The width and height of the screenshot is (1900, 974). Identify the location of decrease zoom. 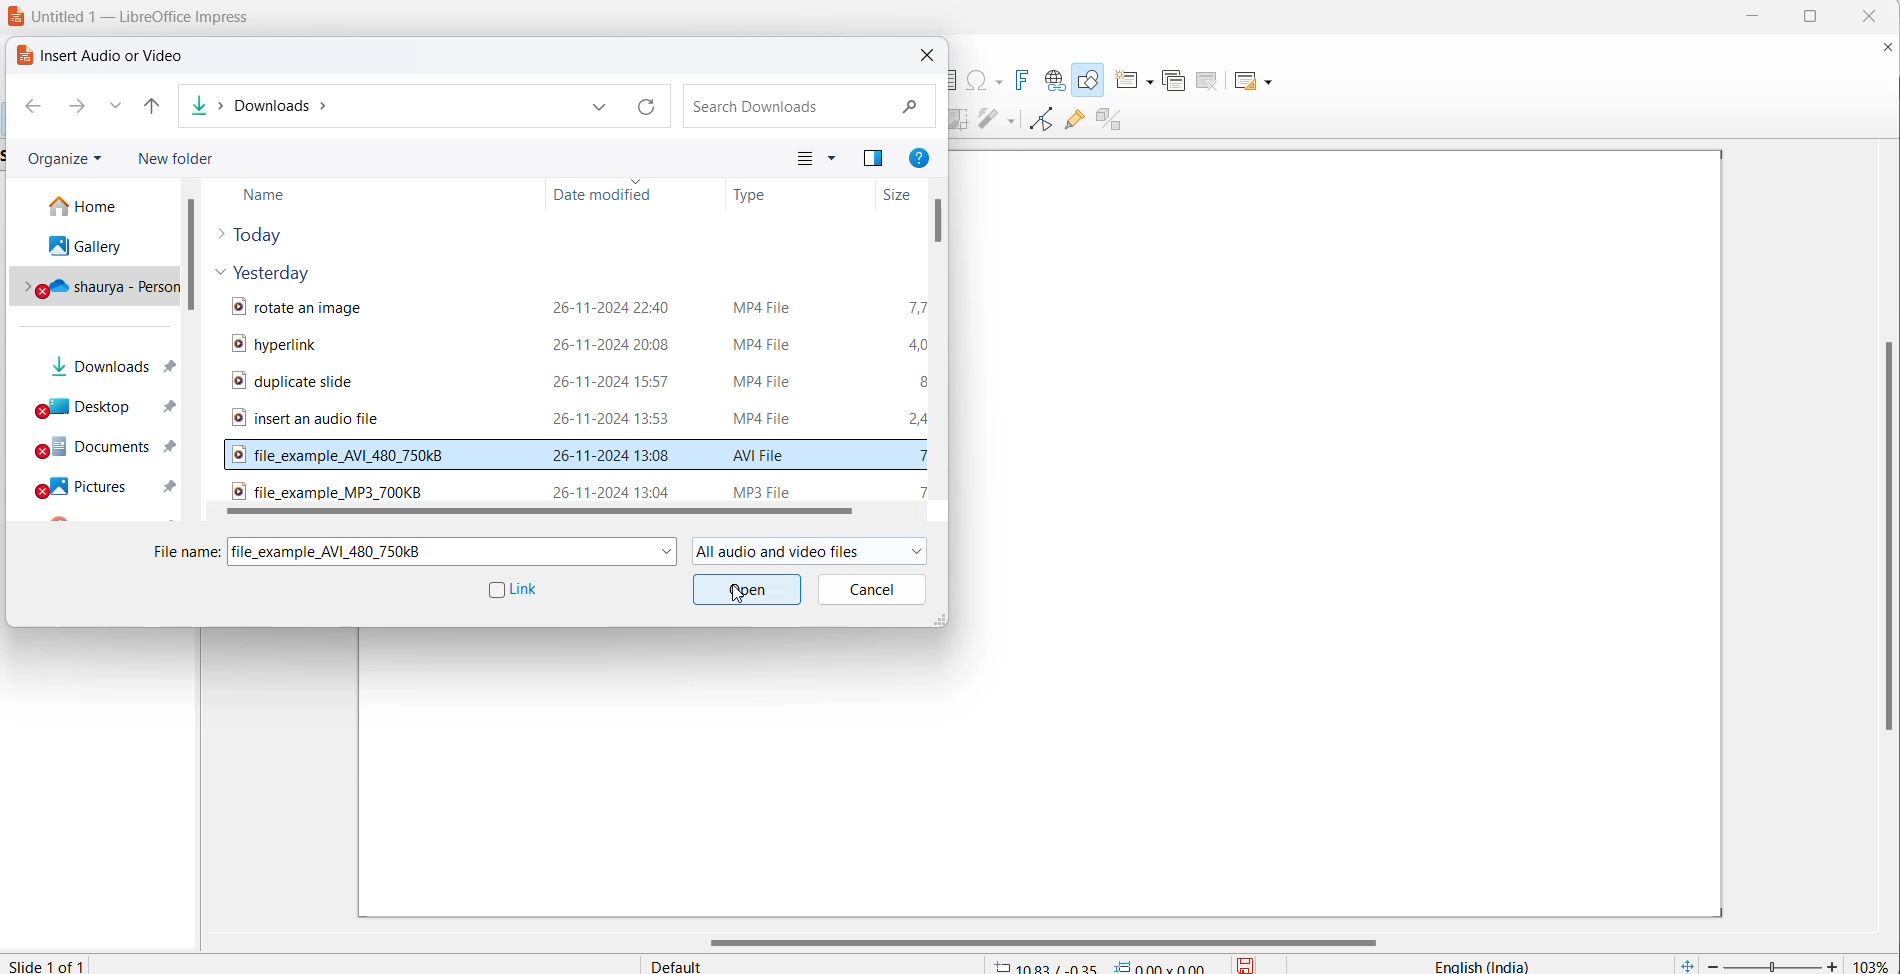
(1711, 964).